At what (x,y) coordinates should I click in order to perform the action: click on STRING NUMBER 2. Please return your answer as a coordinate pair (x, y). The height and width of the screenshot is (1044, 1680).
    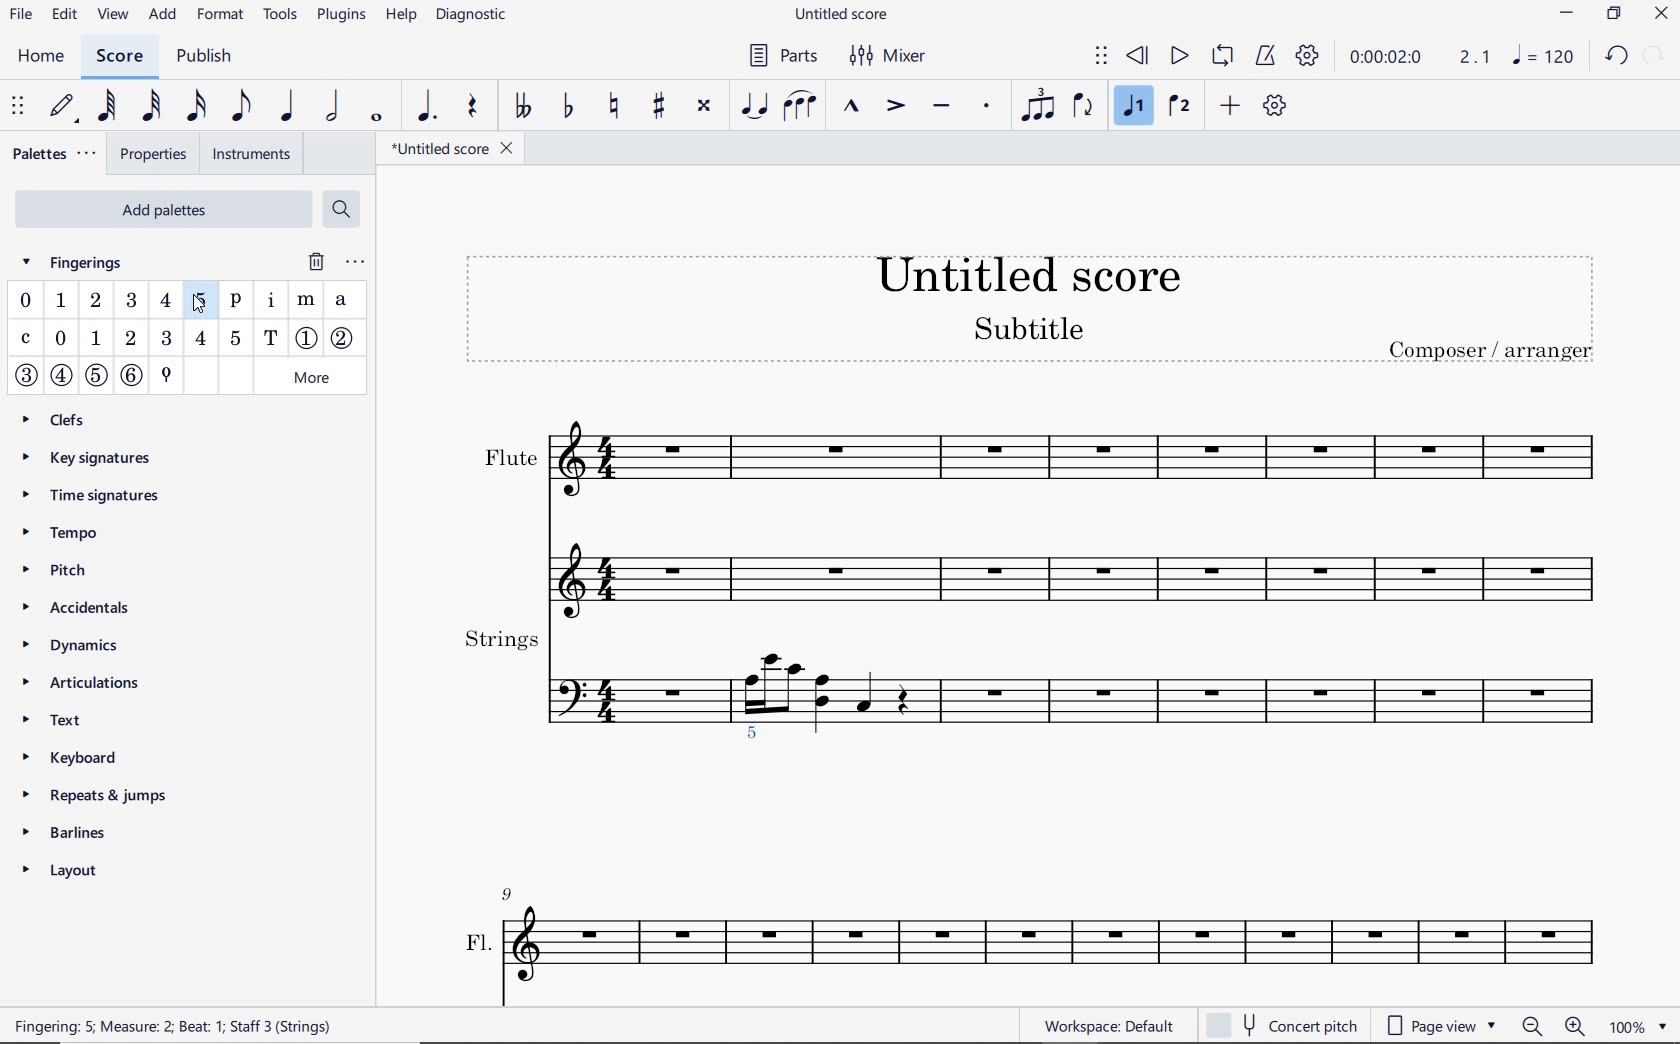
    Looking at the image, I should click on (346, 339).